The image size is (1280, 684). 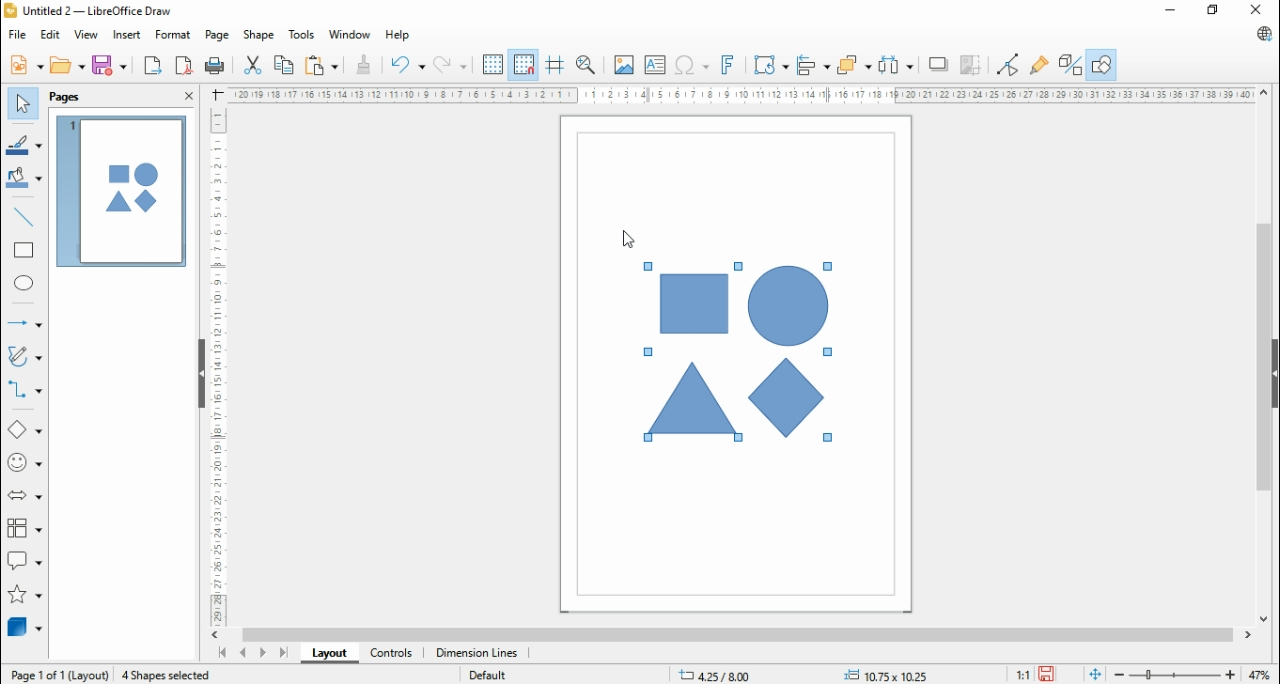 What do you see at coordinates (717, 677) in the screenshot?
I see `16.96/2028` at bounding box center [717, 677].